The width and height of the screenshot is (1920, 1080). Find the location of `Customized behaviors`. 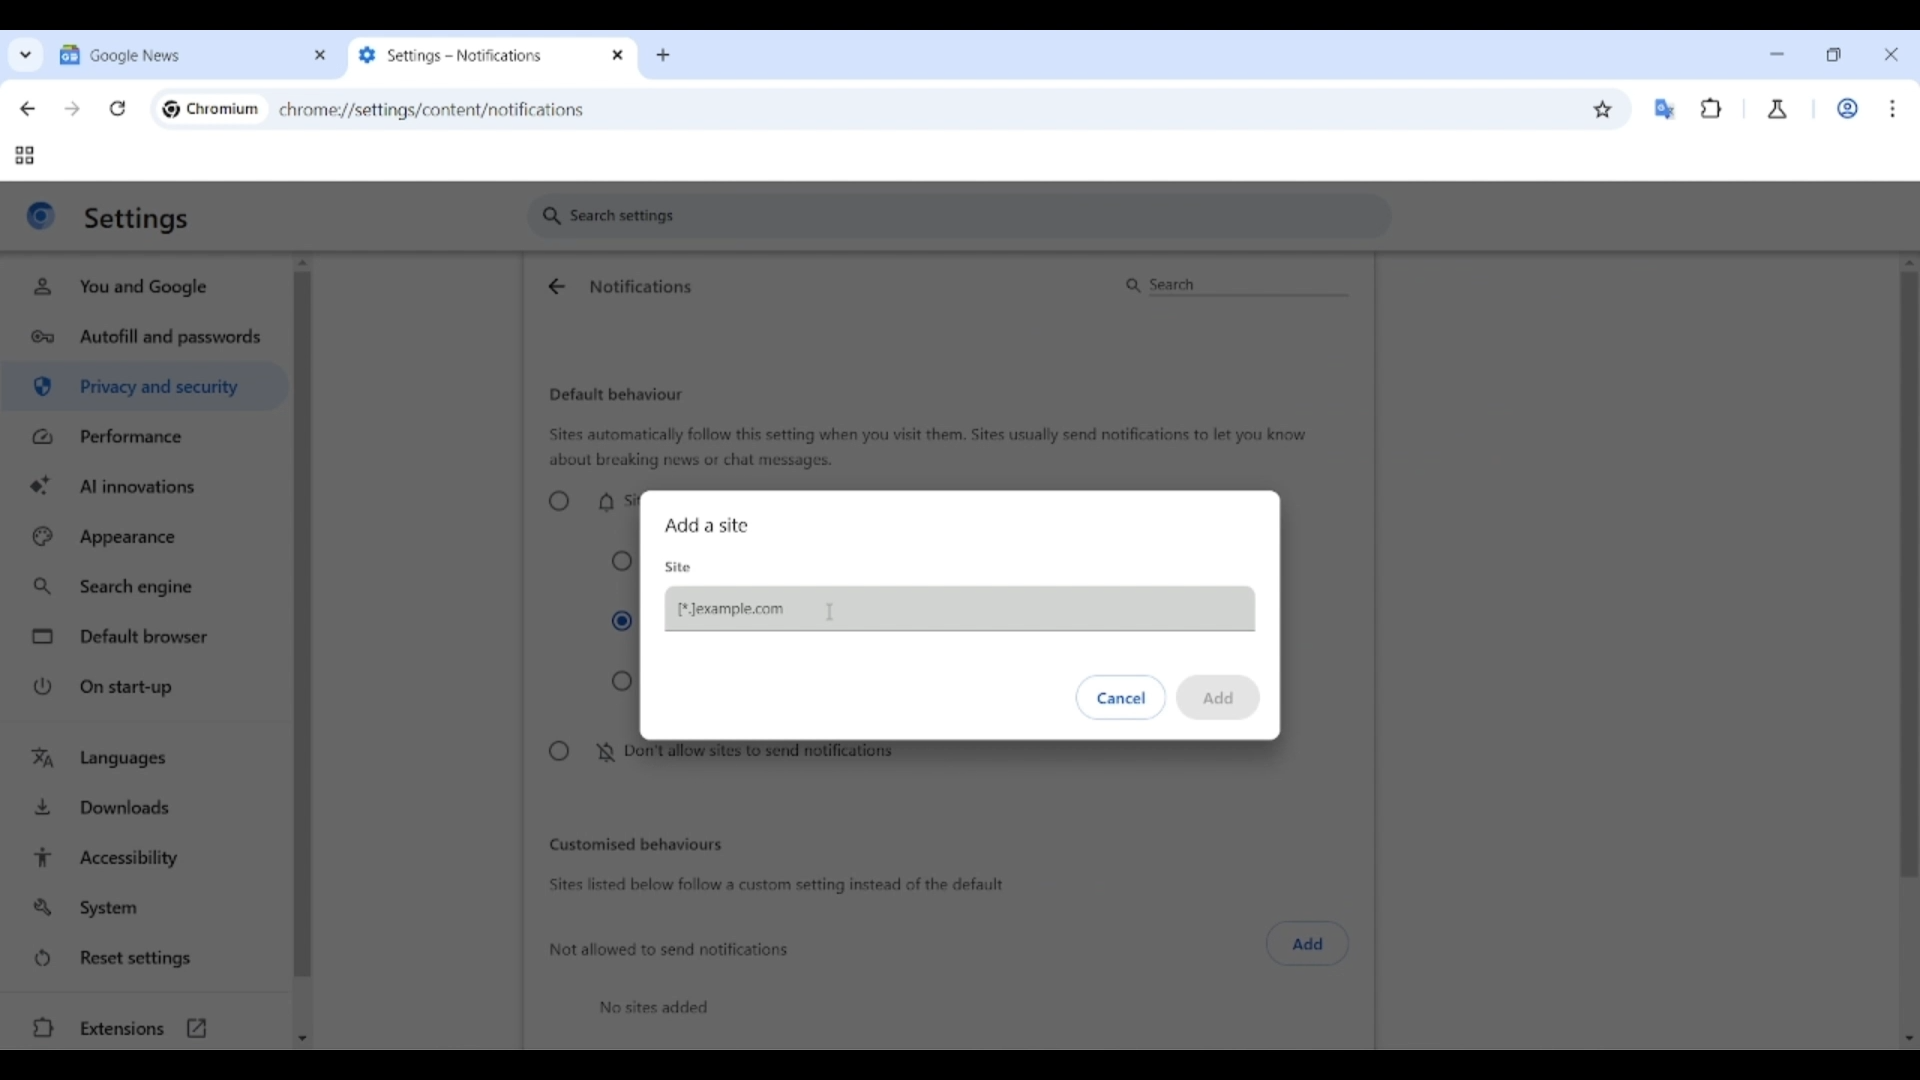

Customized behaviors is located at coordinates (636, 844).